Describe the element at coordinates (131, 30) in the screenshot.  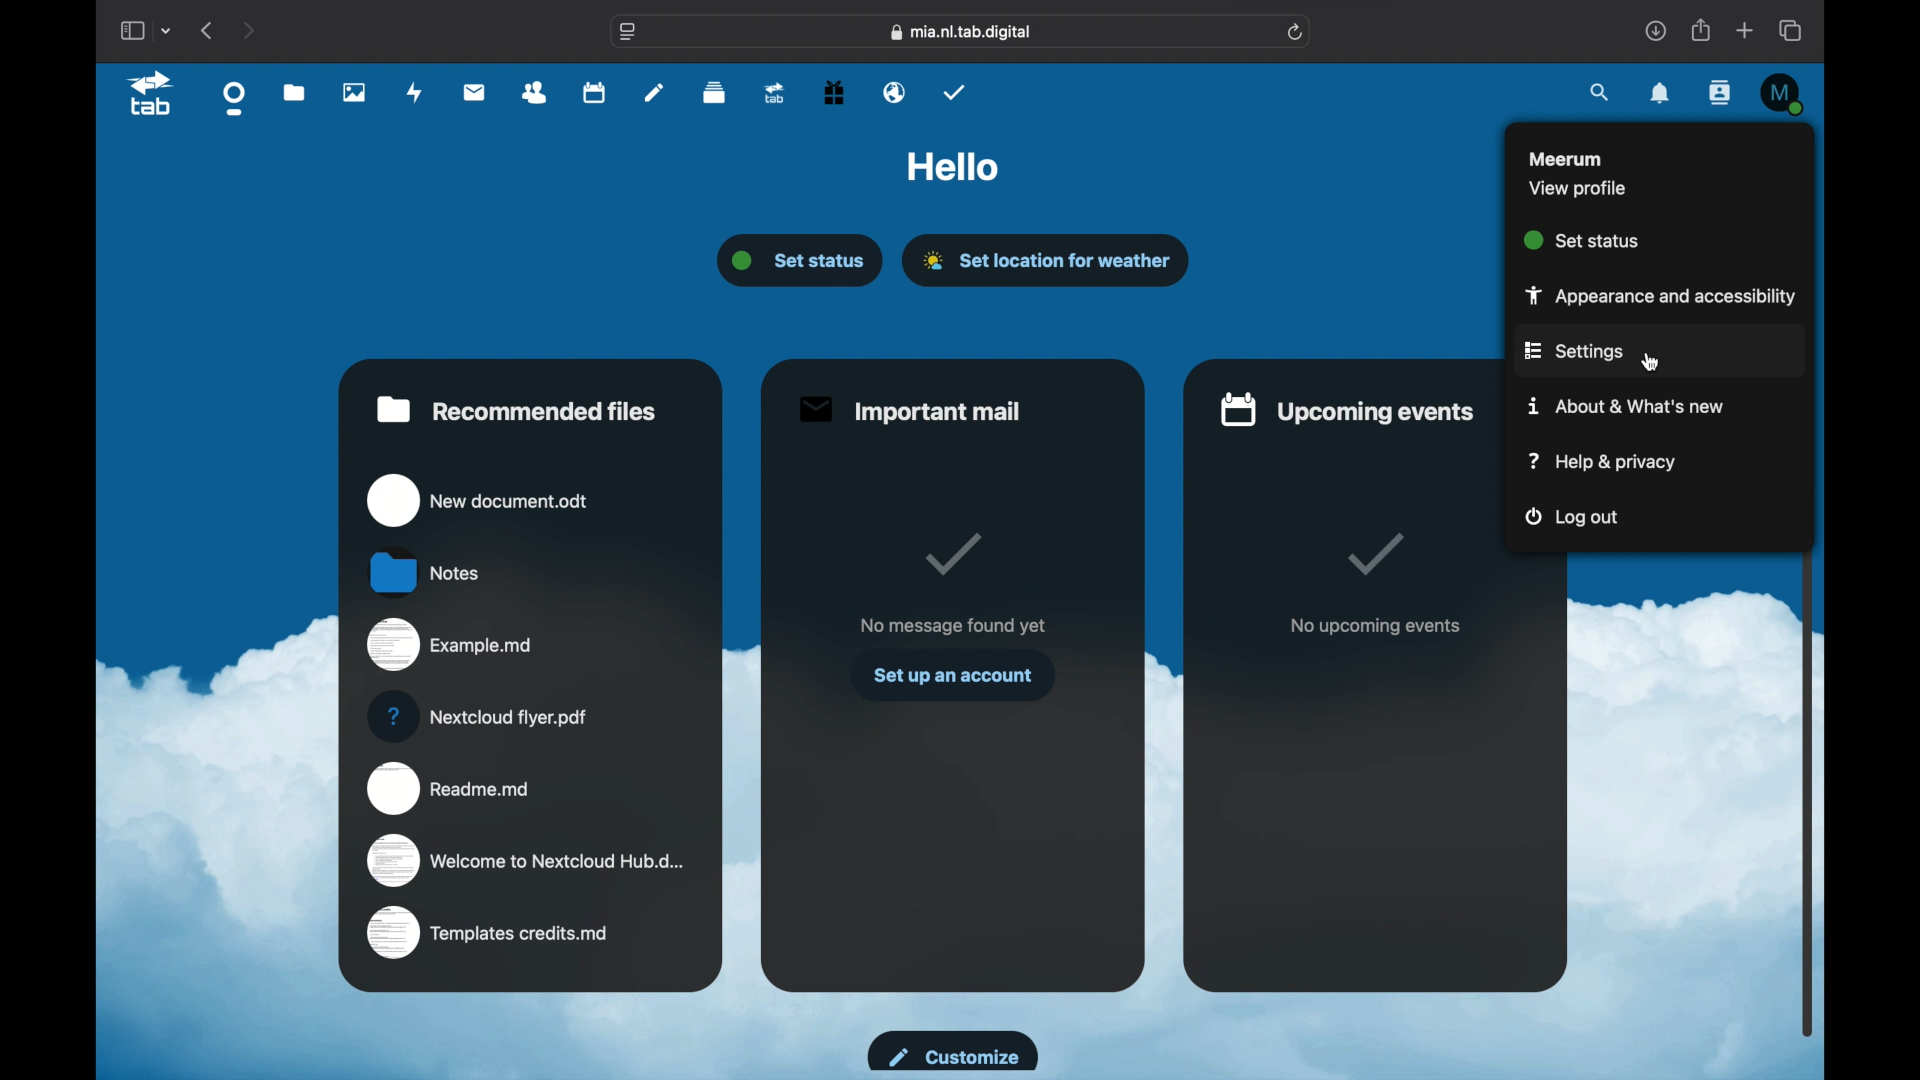
I see `show sidebar` at that location.